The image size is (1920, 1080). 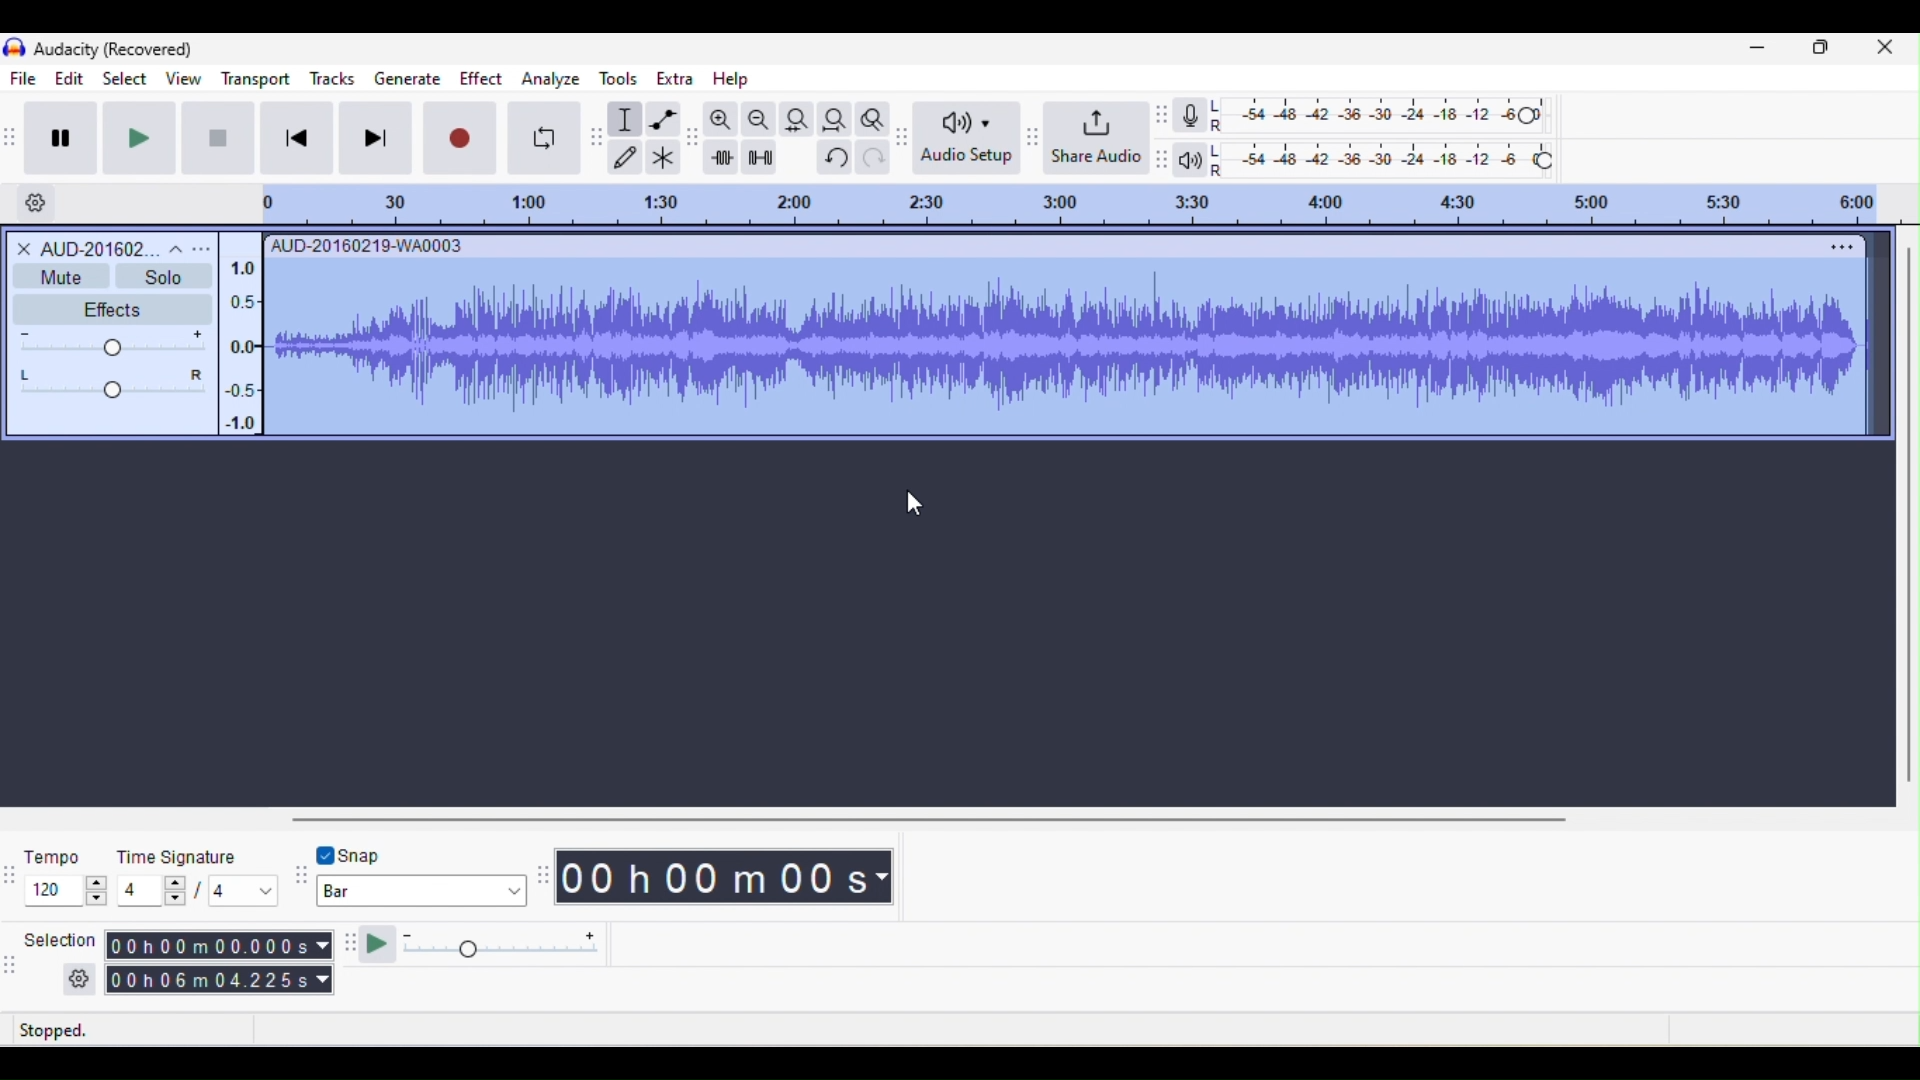 I want to click on Settings, so click(x=35, y=201).